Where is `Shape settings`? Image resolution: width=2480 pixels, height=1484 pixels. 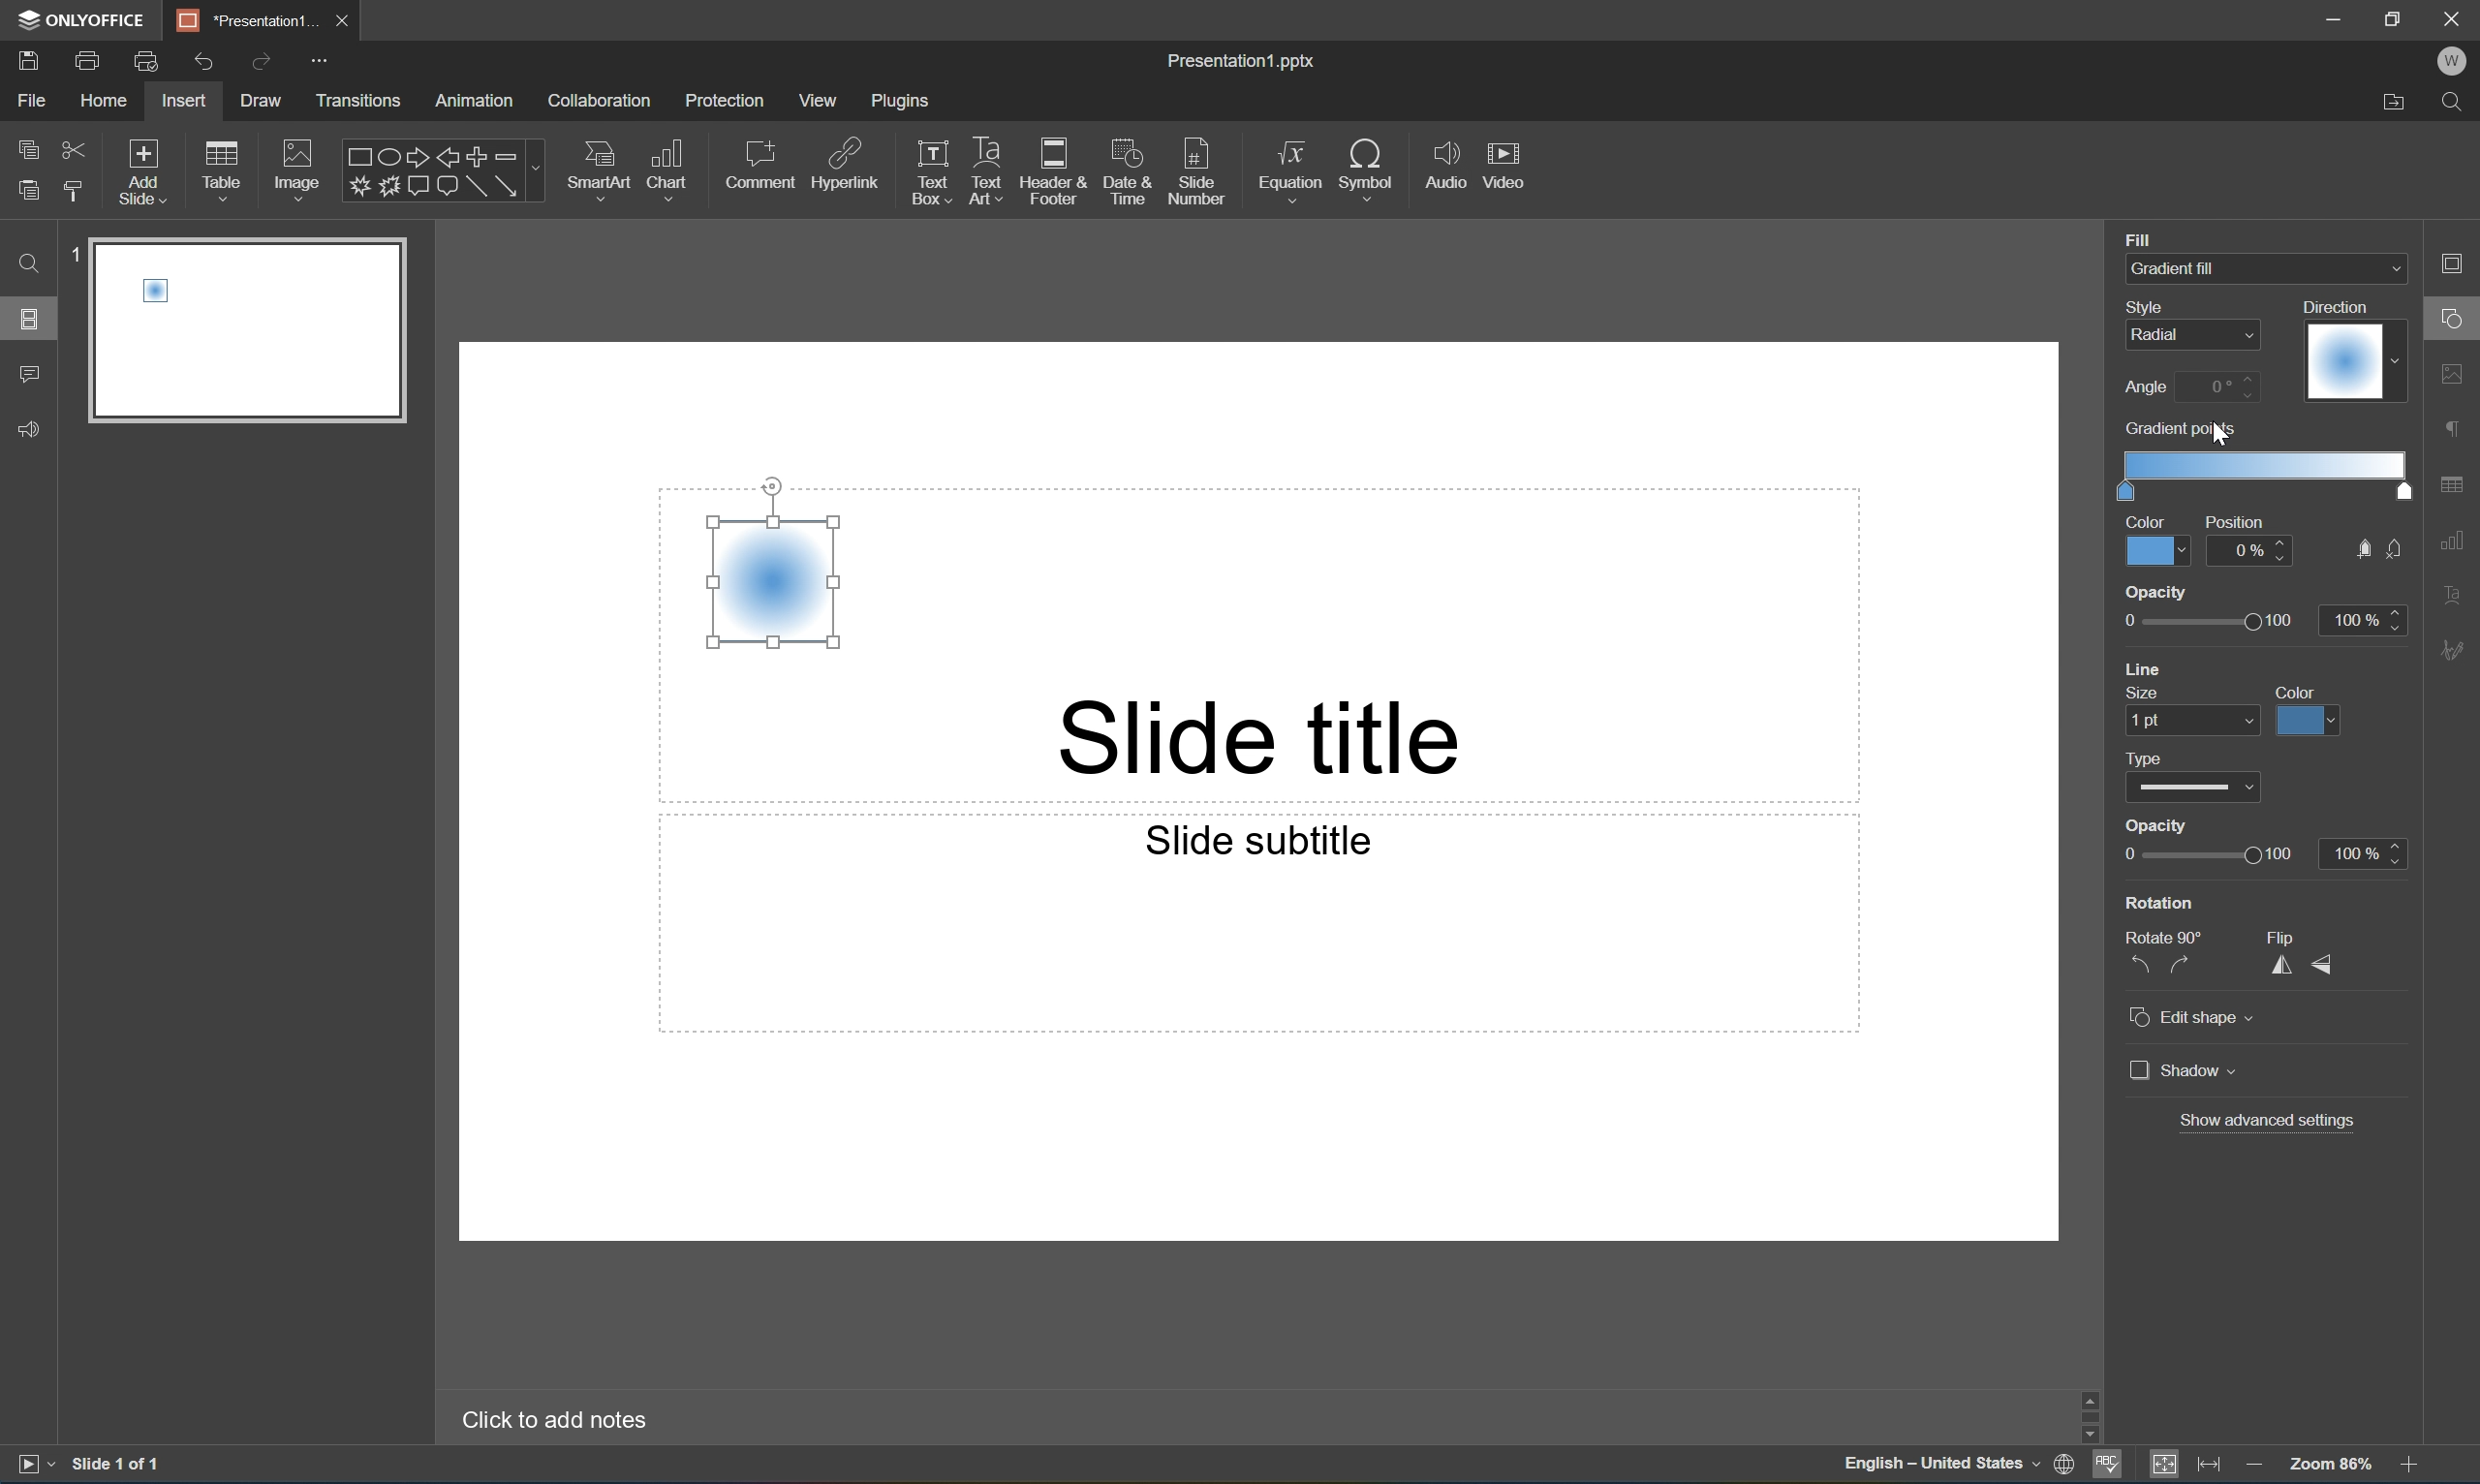 Shape settings is located at coordinates (2460, 317).